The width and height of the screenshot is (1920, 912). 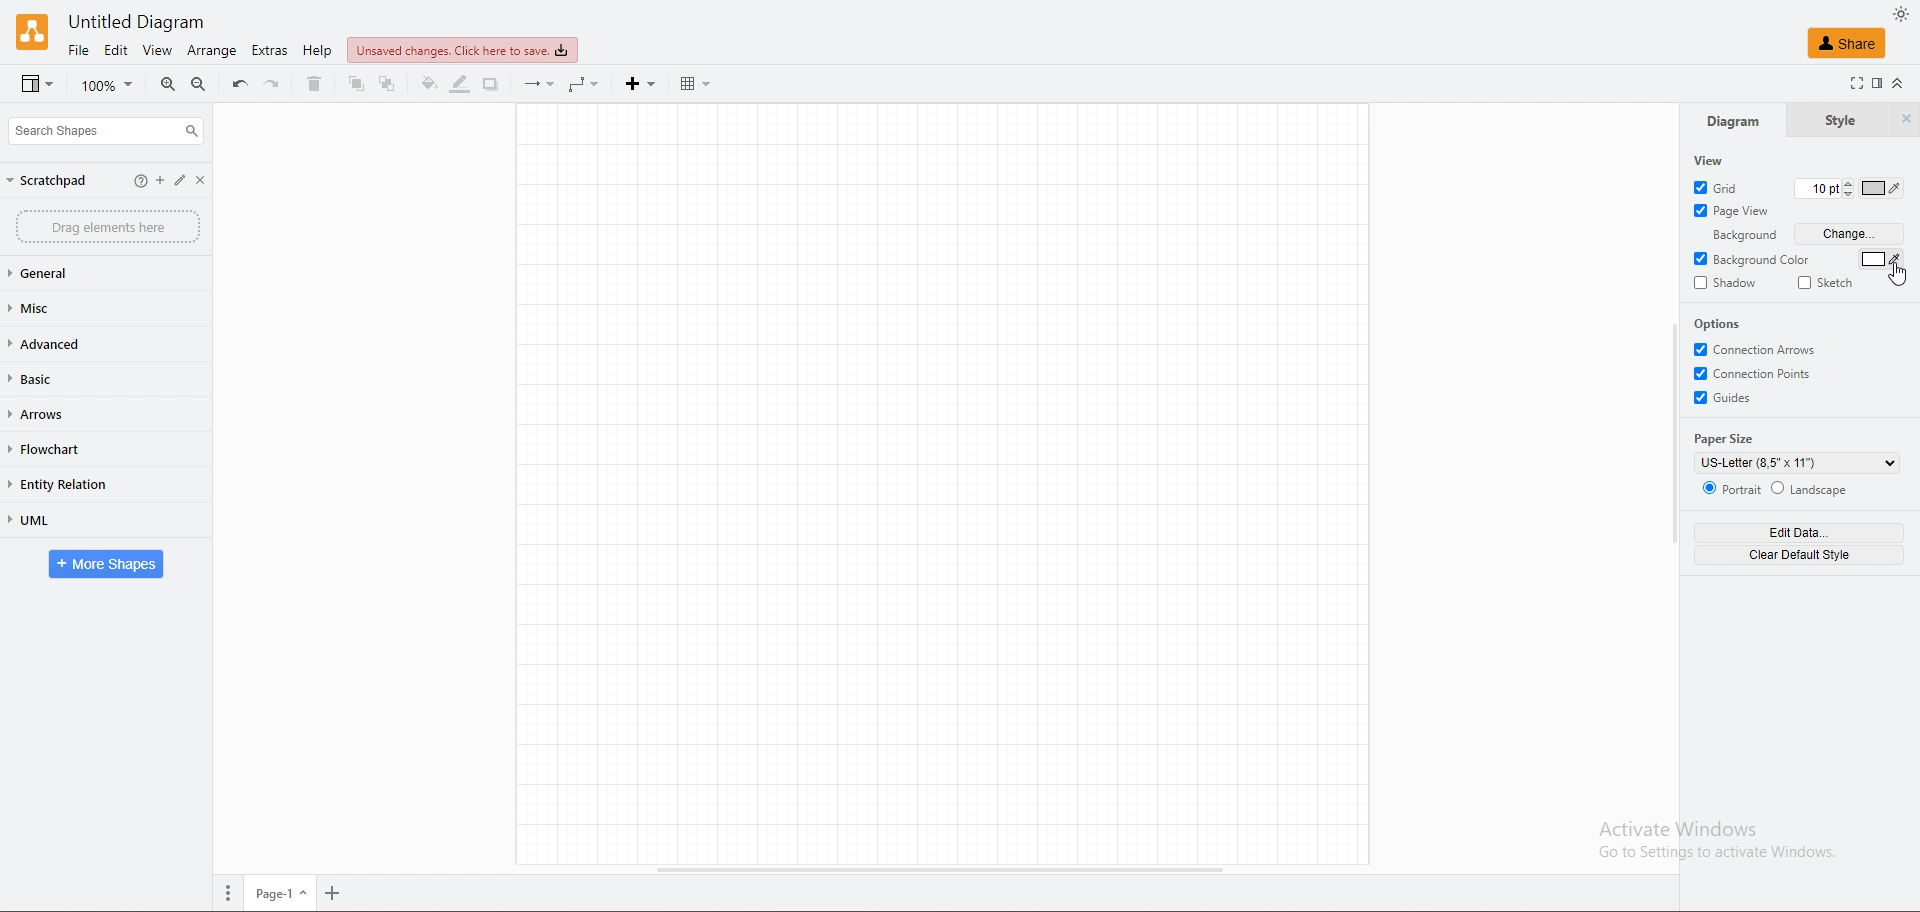 I want to click on delete, so click(x=314, y=83).